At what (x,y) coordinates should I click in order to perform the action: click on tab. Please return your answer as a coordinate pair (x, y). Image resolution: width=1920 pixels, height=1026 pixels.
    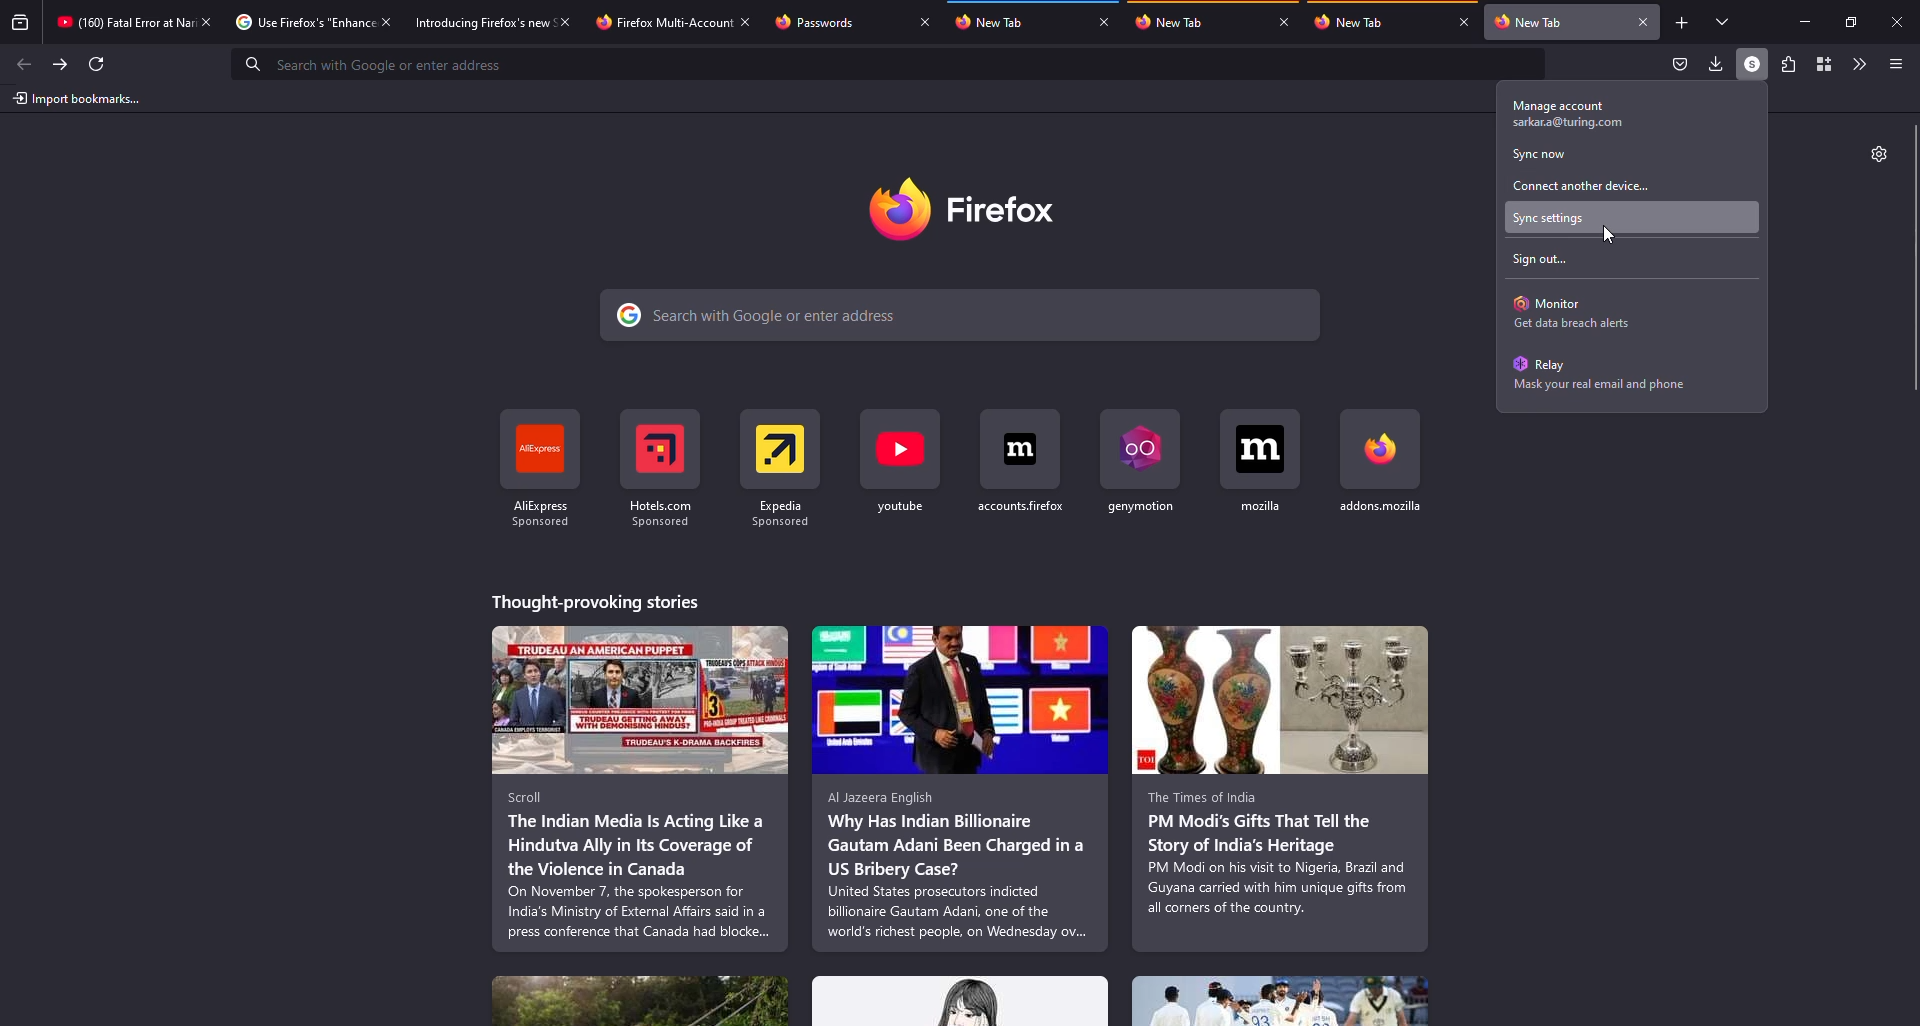
    Looking at the image, I should click on (1352, 23).